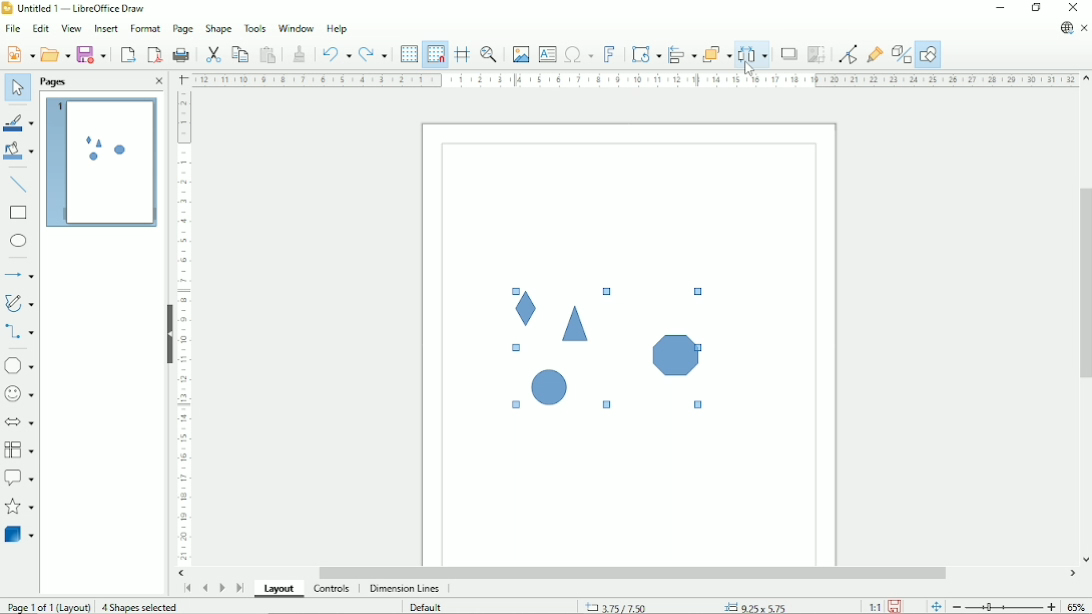 The image size is (1092, 614). I want to click on Title, so click(78, 9).